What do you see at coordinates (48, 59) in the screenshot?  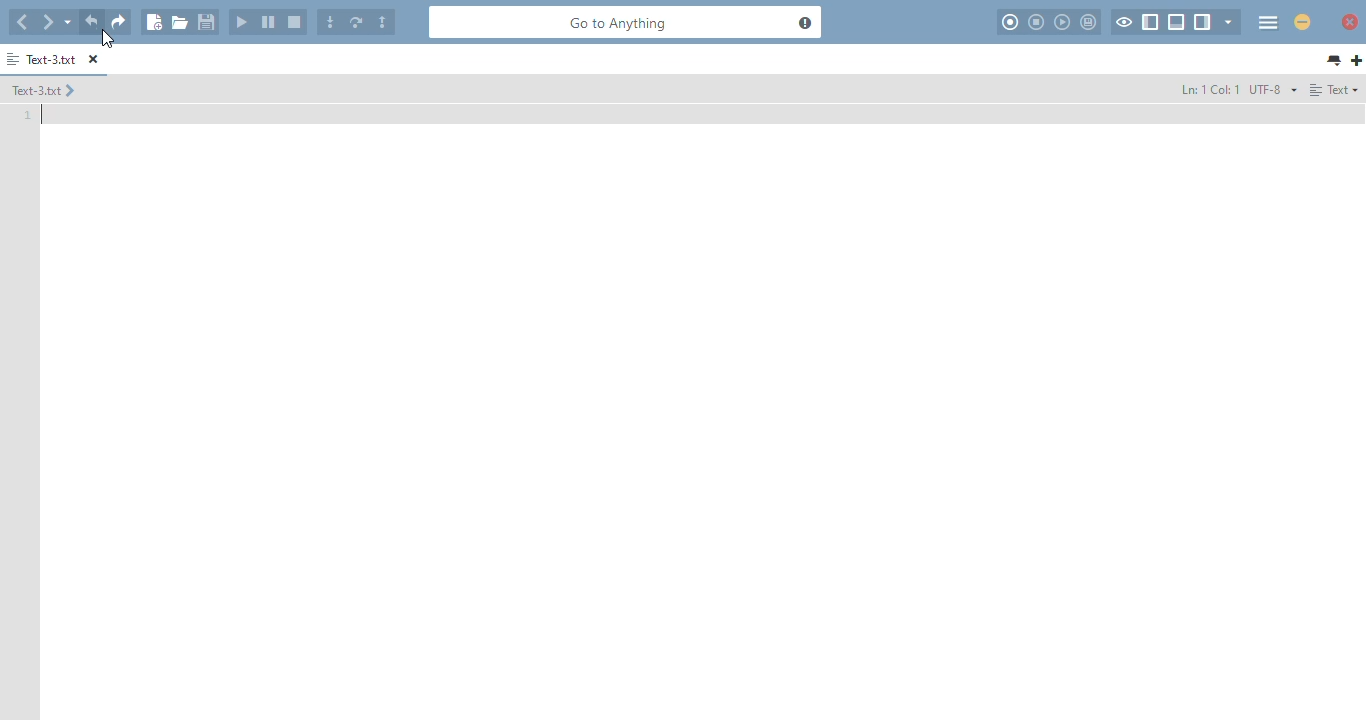 I see `text-3` at bounding box center [48, 59].